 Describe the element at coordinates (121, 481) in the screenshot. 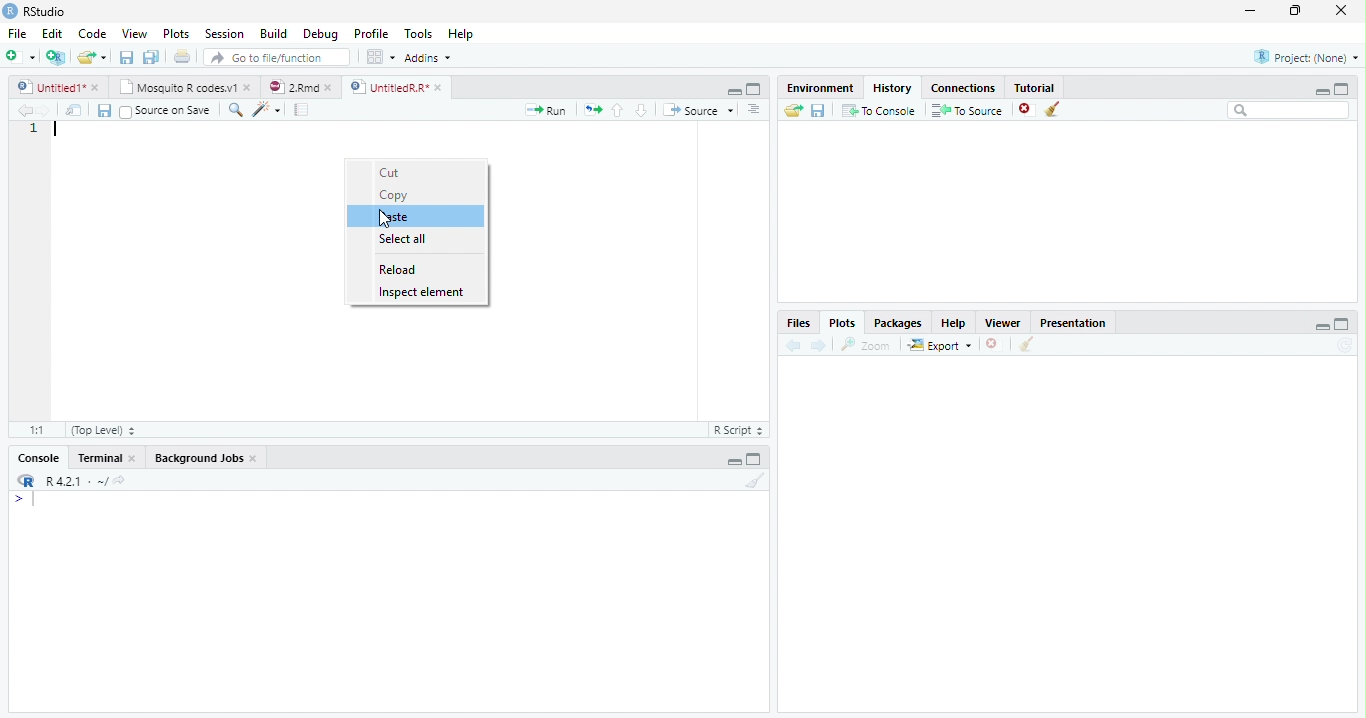

I see `View current directory` at that location.